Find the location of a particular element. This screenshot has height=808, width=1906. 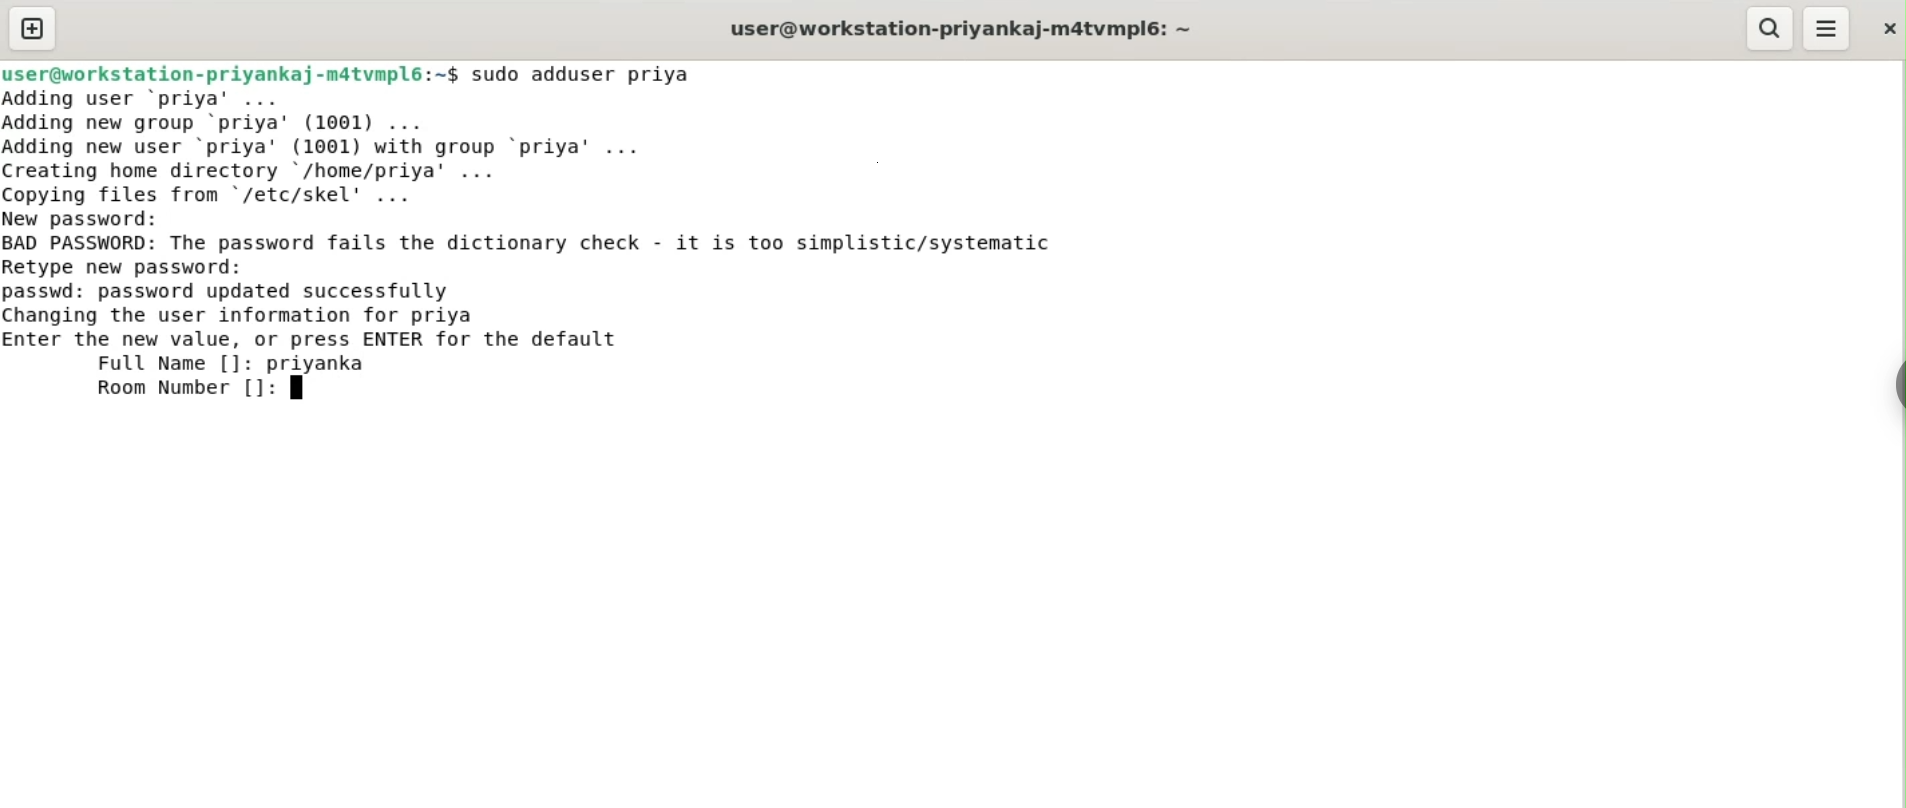

user@workstation-priyankaj-m4tvmpl6:~$ is located at coordinates (230, 71).